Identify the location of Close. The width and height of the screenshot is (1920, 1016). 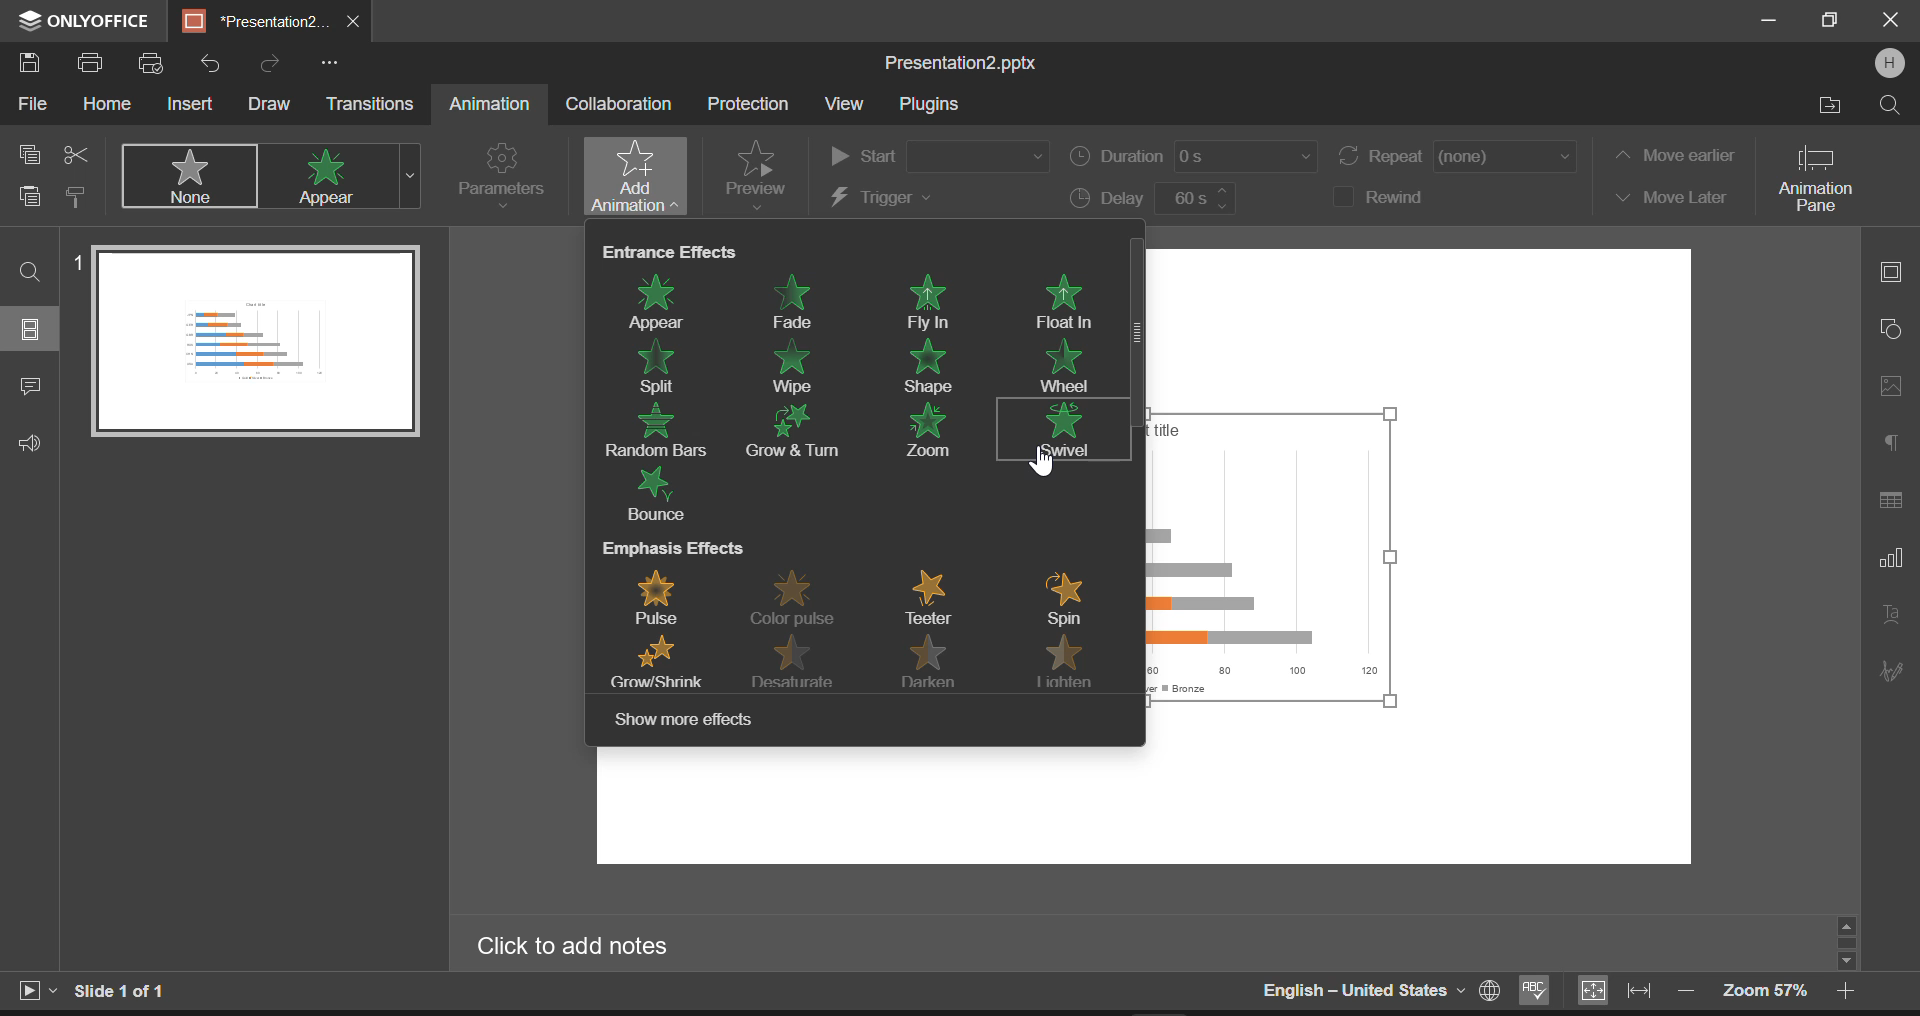
(1890, 22).